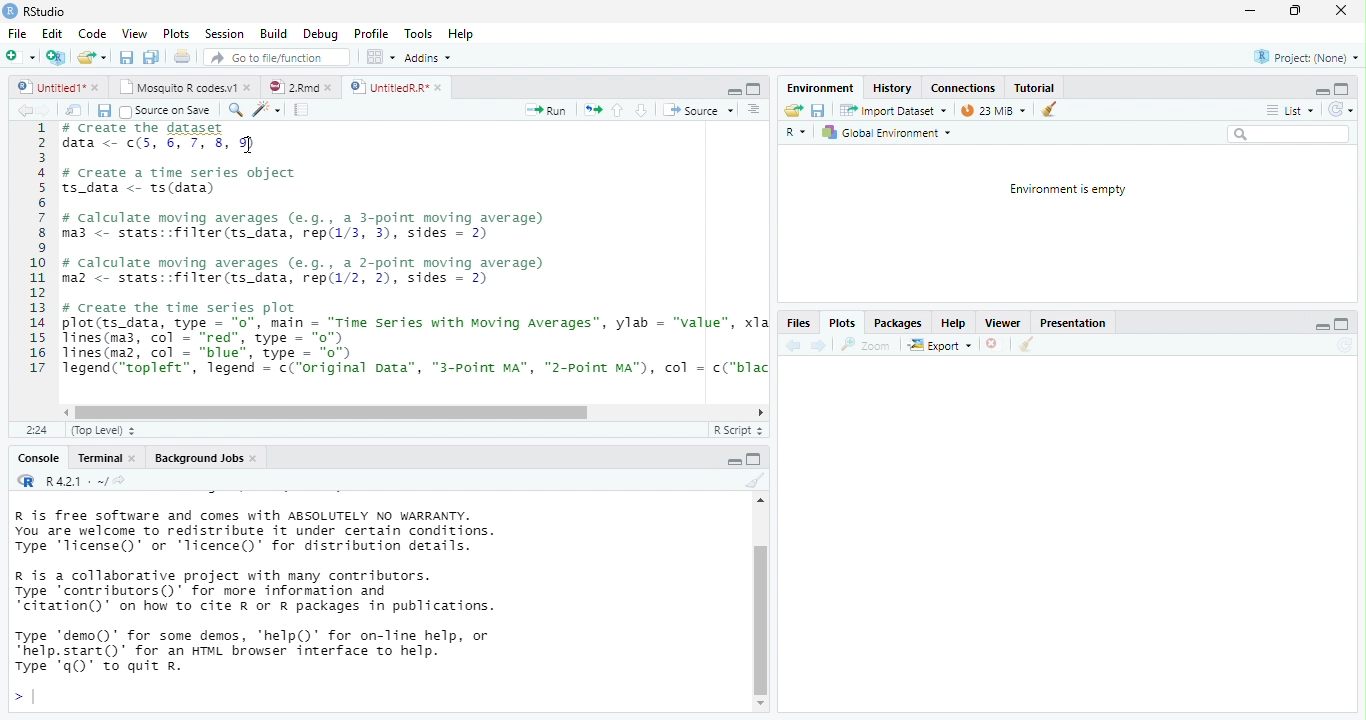 The height and width of the screenshot is (720, 1366). What do you see at coordinates (97, 88) in the screenshot?
I see `close` at bounding box center [97, 88].